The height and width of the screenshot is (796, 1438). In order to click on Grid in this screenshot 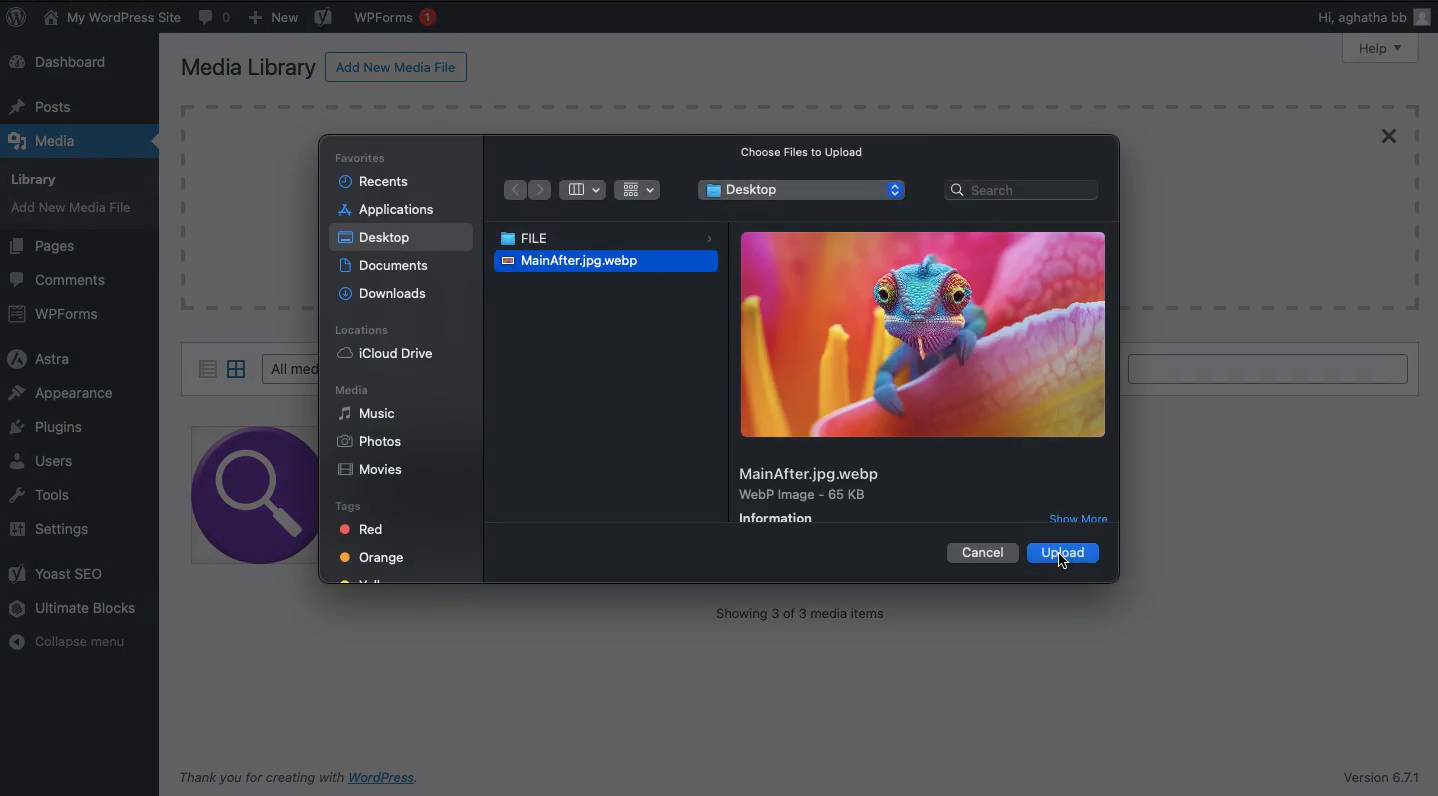, I will do `click(636, 192)`.